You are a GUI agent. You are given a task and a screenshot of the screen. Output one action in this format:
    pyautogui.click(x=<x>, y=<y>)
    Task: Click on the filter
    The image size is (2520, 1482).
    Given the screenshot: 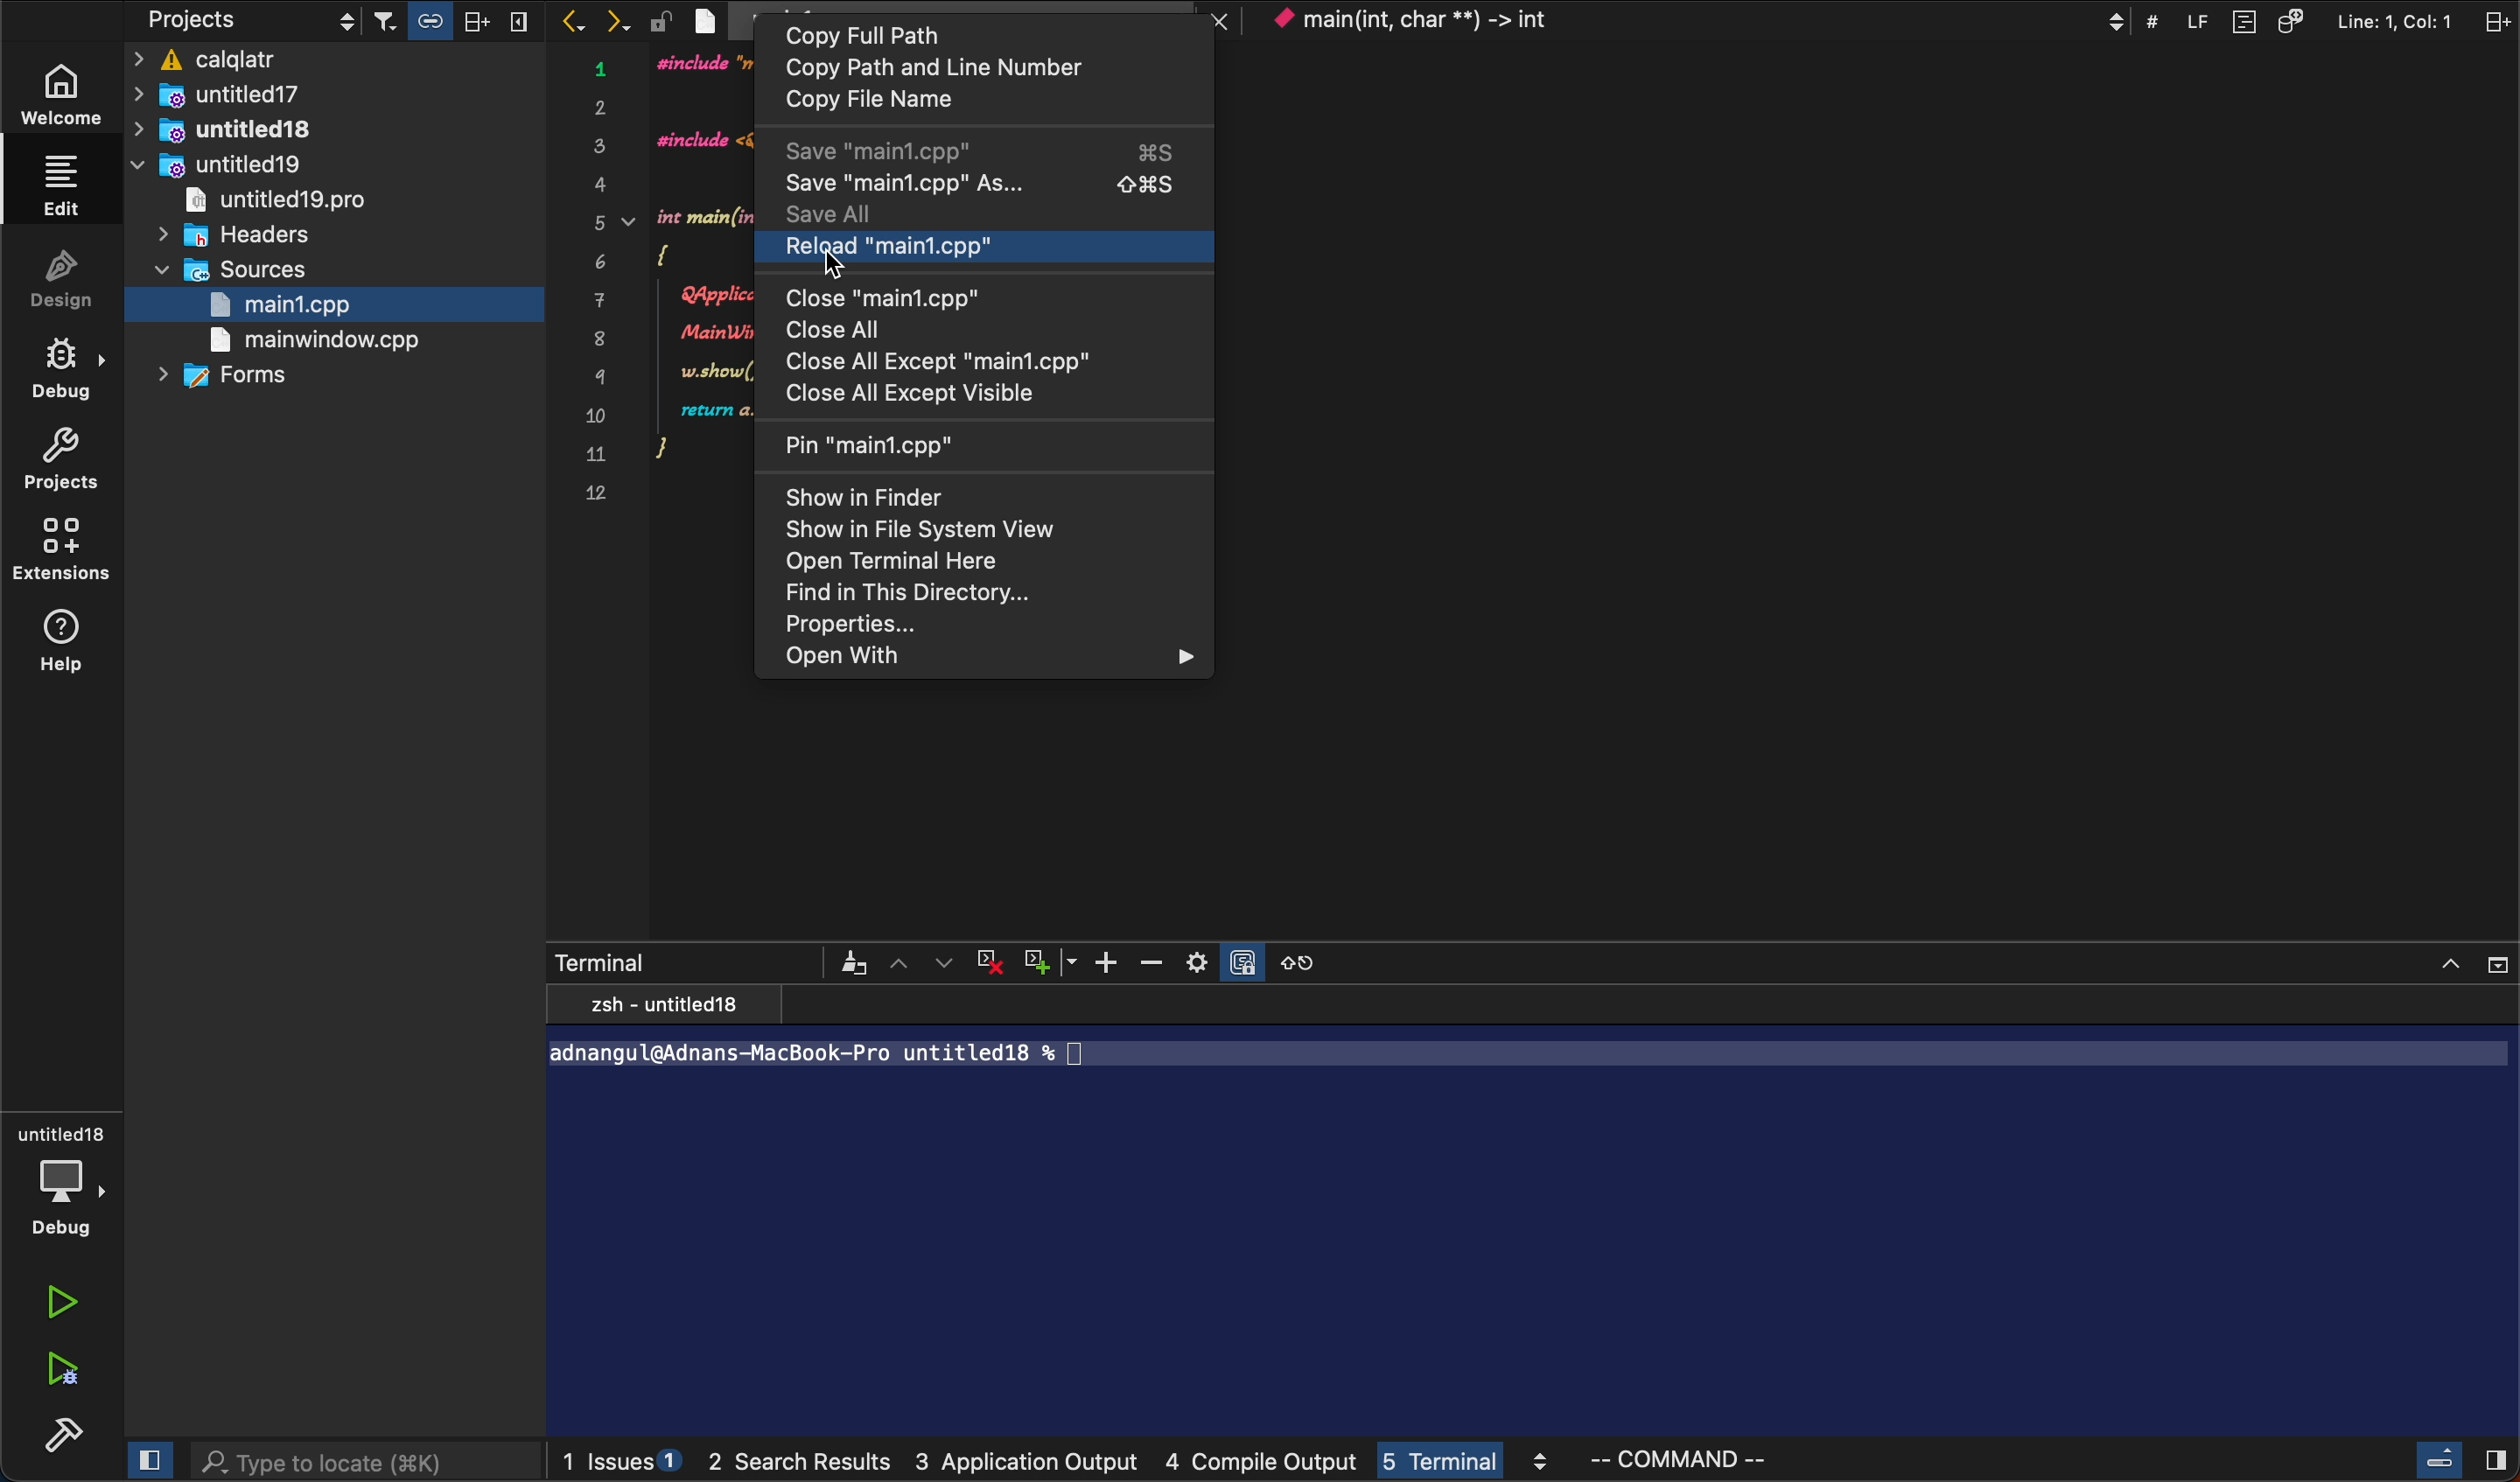 What is the action you would take?
    pyautogui.click(x=457, y=21)
    